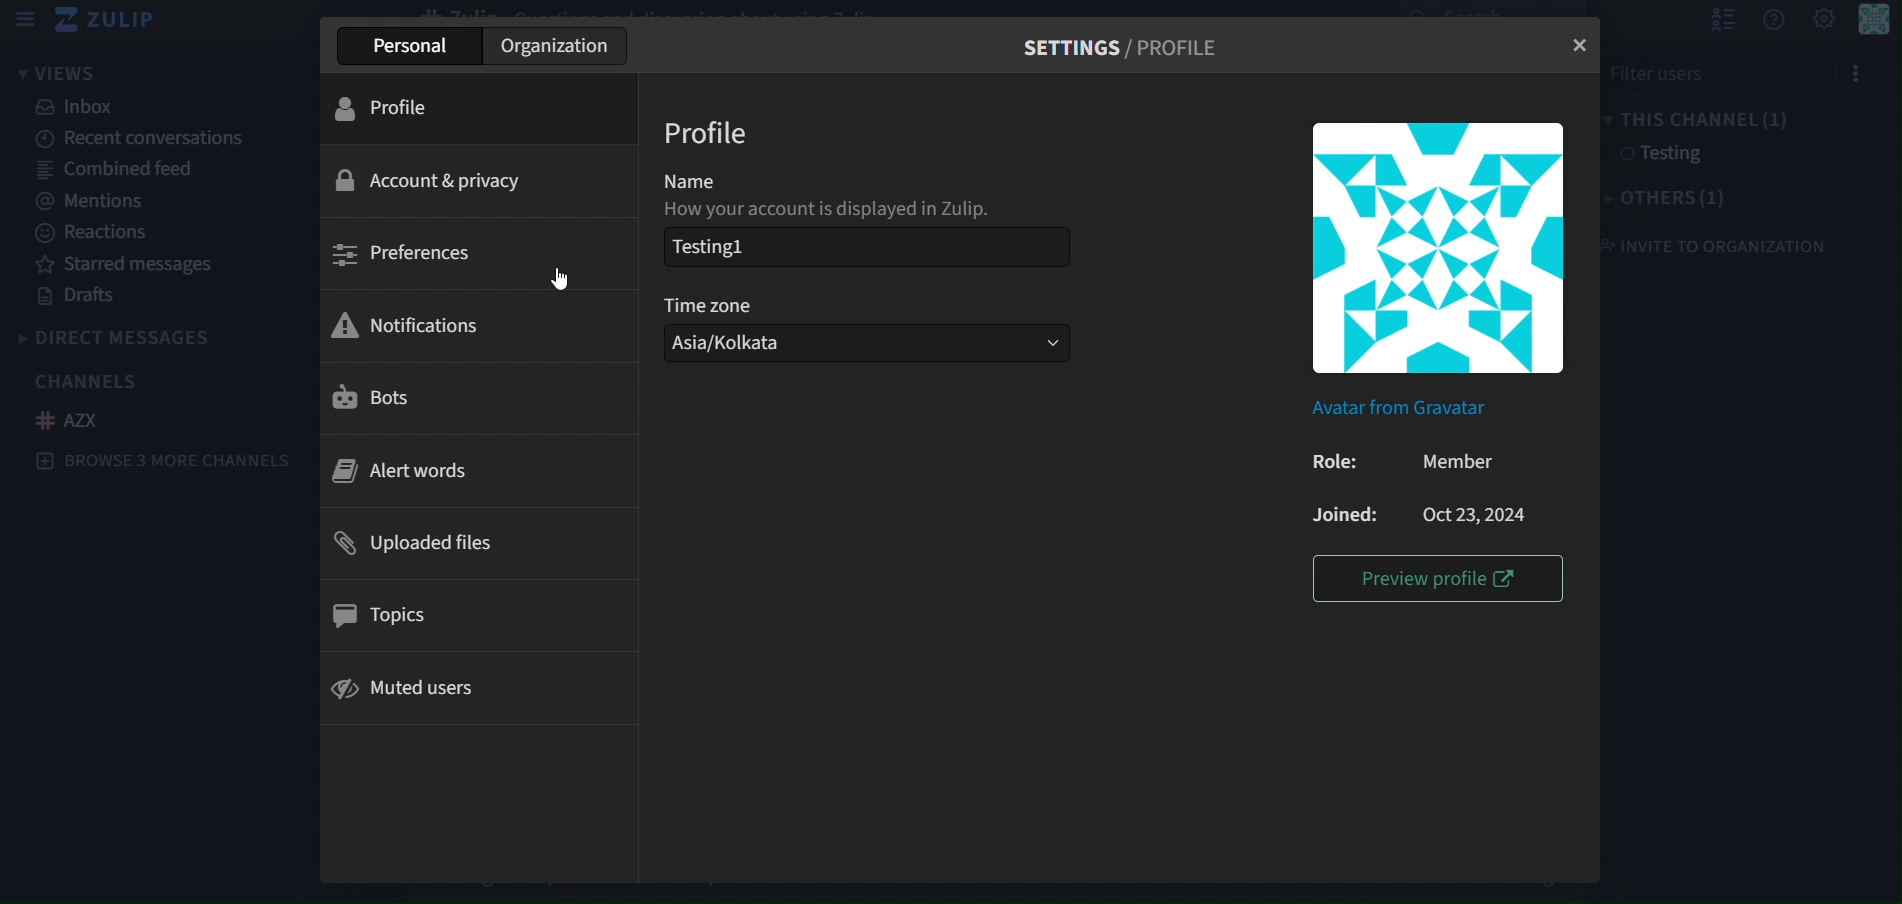 The height and width of the screenshot is (904, 1902). I want to click on timezone, so click(746, 309).